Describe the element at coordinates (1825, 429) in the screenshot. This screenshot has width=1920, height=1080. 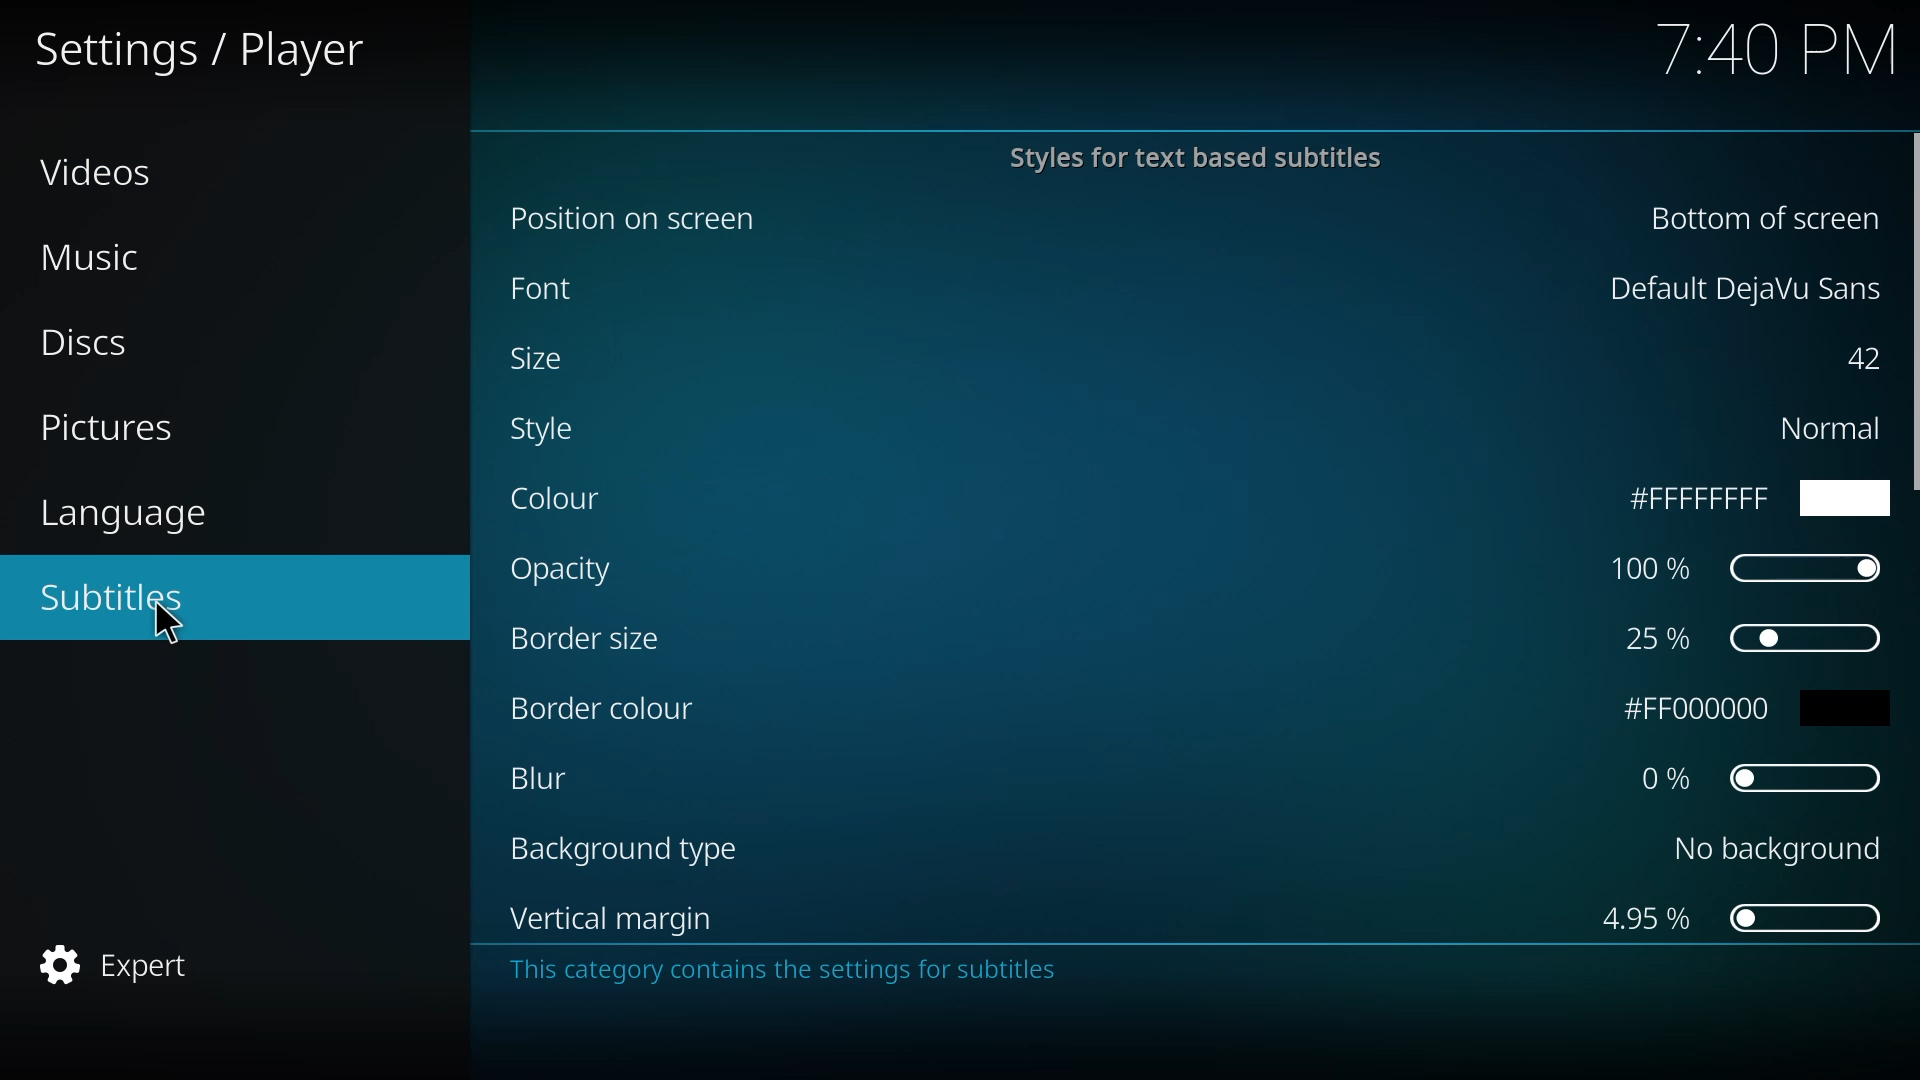
I see `normal` at that location.